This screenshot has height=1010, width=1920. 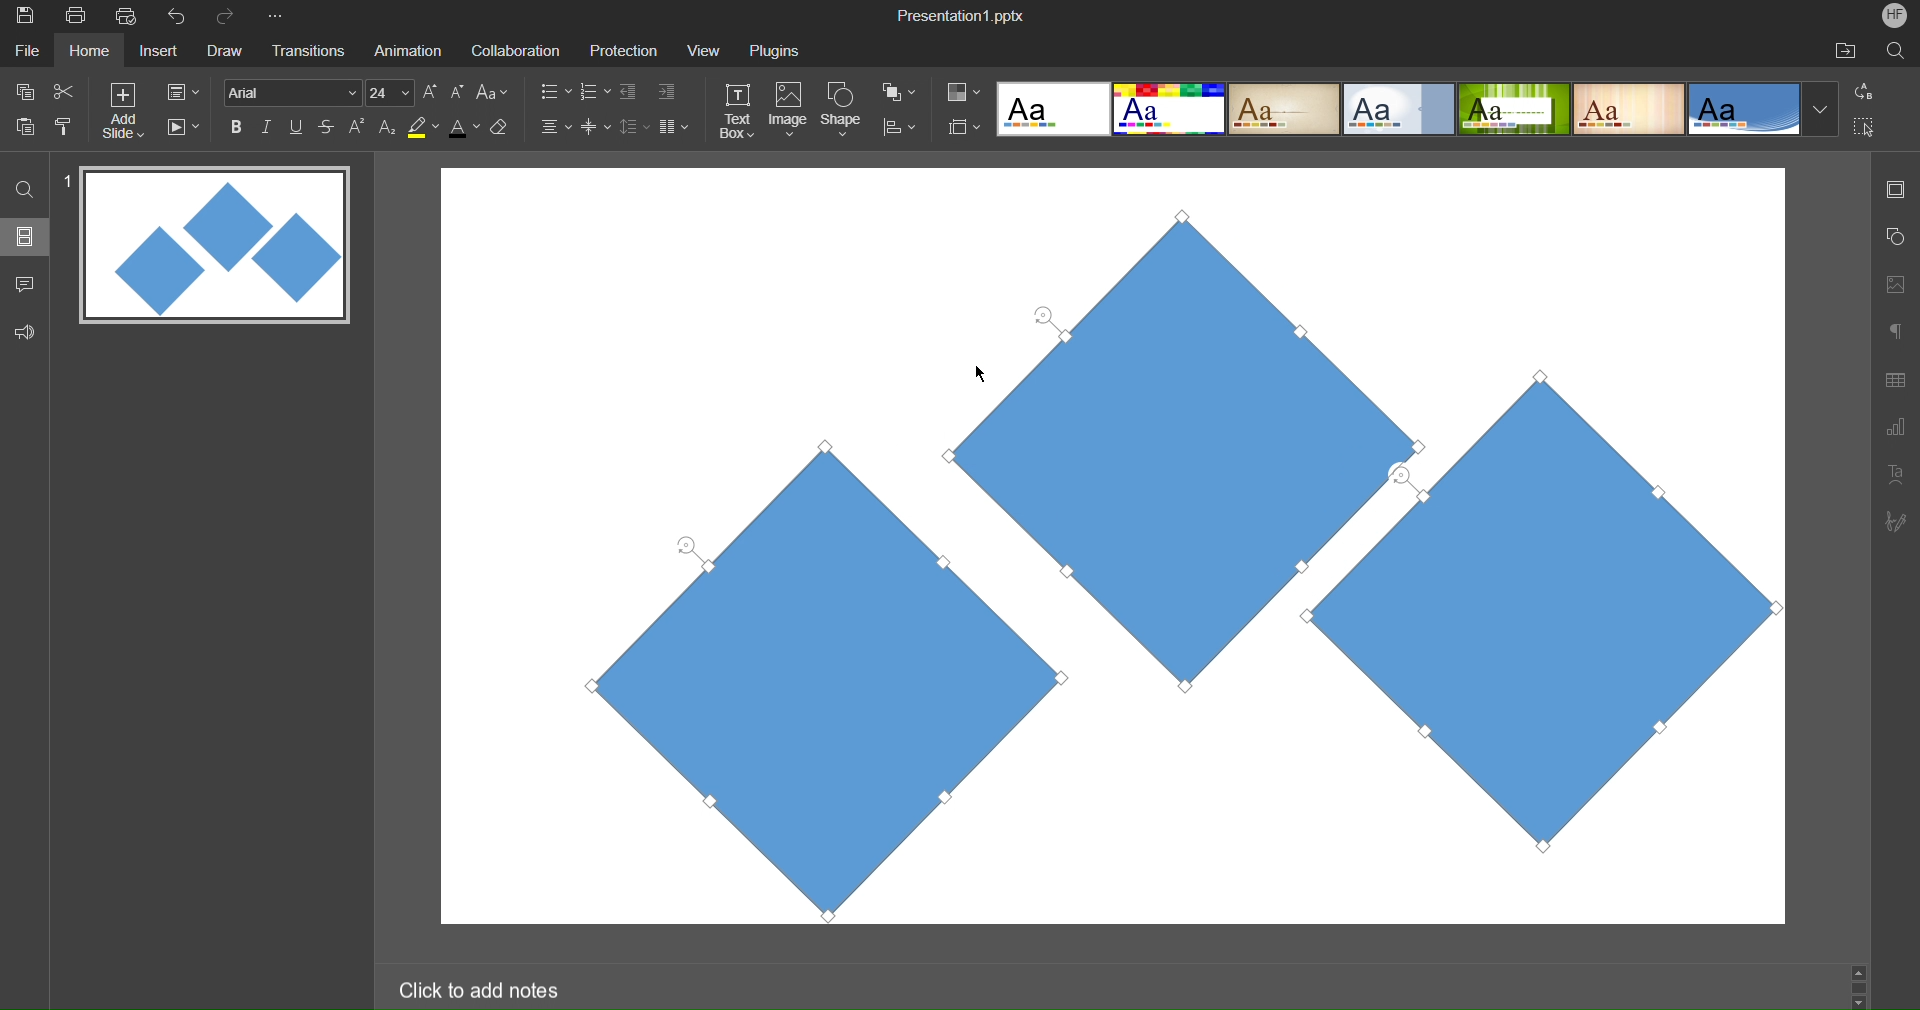 What do you see at coordinates (493, 91) in the screenshot?
I see `Font Case Settings` at bounding box center [493, 91].